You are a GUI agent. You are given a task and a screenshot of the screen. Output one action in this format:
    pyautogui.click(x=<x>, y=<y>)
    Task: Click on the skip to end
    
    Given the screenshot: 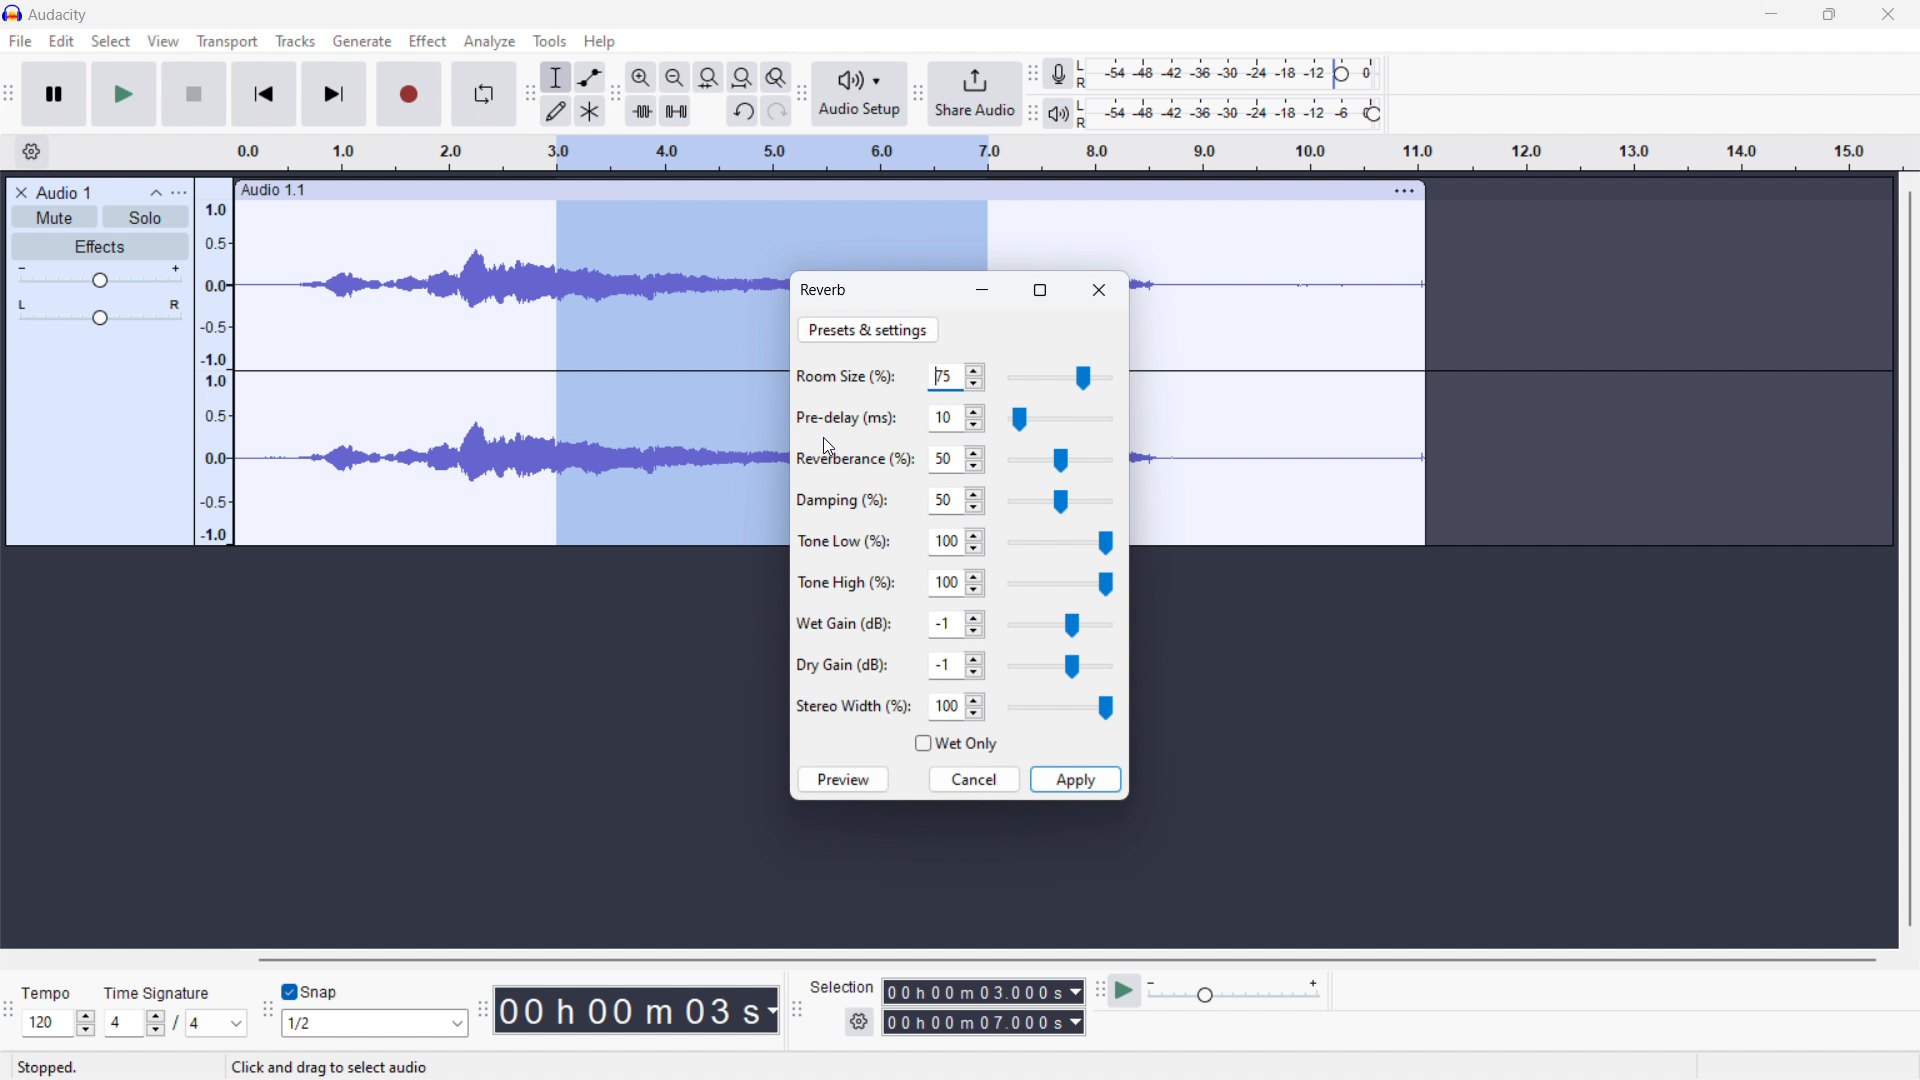 What is the action you would take?
    pyautogui.click(x=333, y=95)
    